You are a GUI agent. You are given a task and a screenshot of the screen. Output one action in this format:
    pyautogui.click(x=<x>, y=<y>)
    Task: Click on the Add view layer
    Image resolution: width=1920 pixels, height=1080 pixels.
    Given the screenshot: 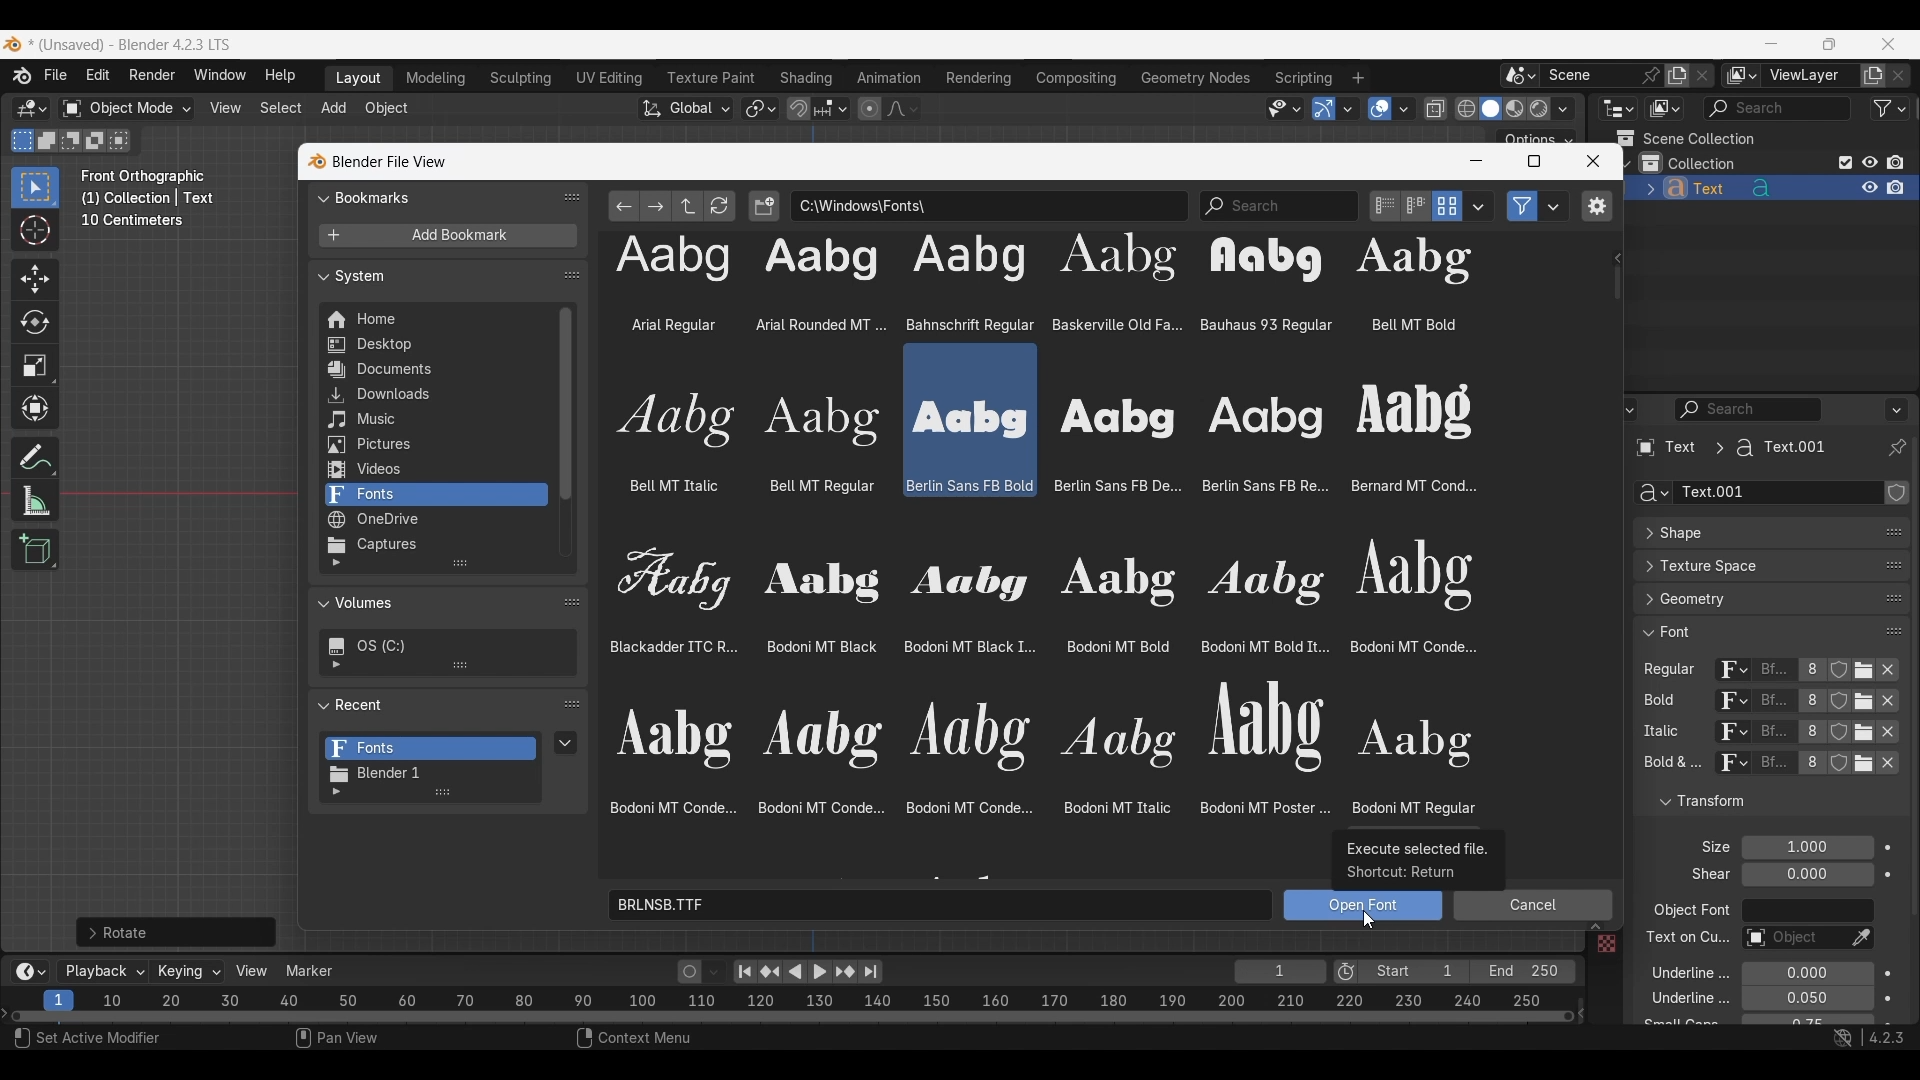 What is the action you would take?
    pyautogui.click(x=1873, y=76)
    